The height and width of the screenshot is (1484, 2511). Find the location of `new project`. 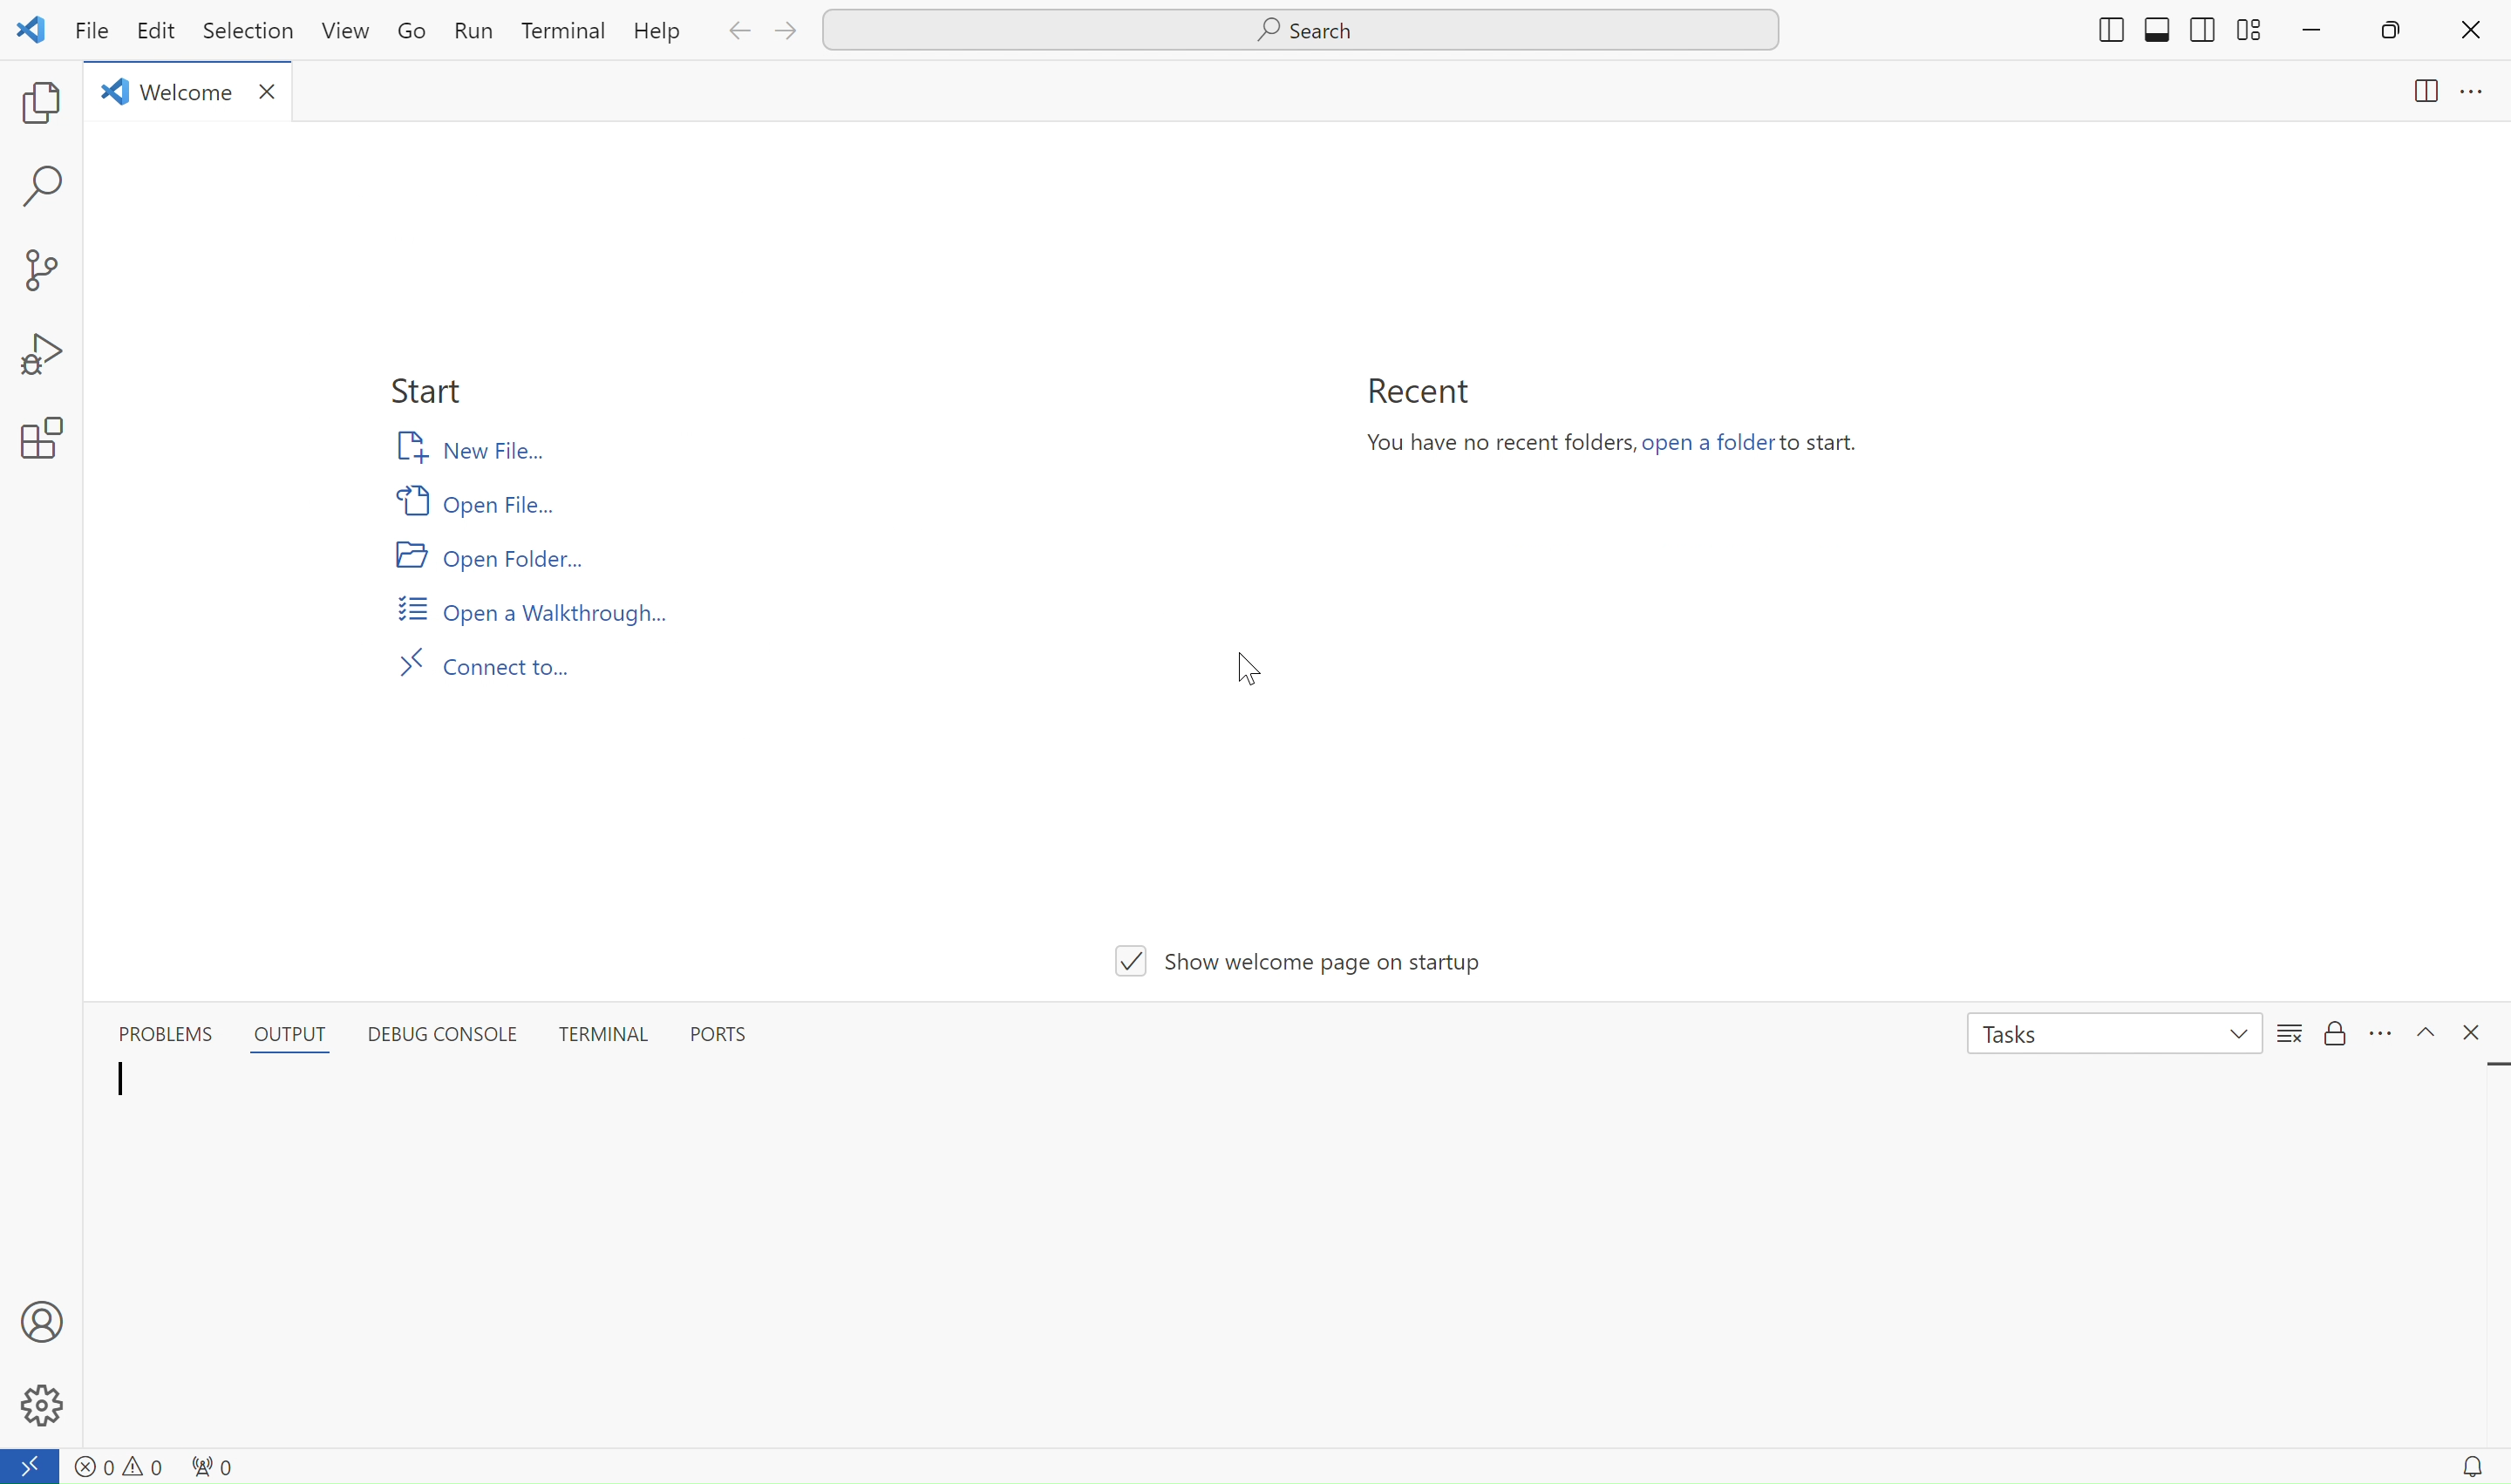

new project is located at coordinates (46, 262).